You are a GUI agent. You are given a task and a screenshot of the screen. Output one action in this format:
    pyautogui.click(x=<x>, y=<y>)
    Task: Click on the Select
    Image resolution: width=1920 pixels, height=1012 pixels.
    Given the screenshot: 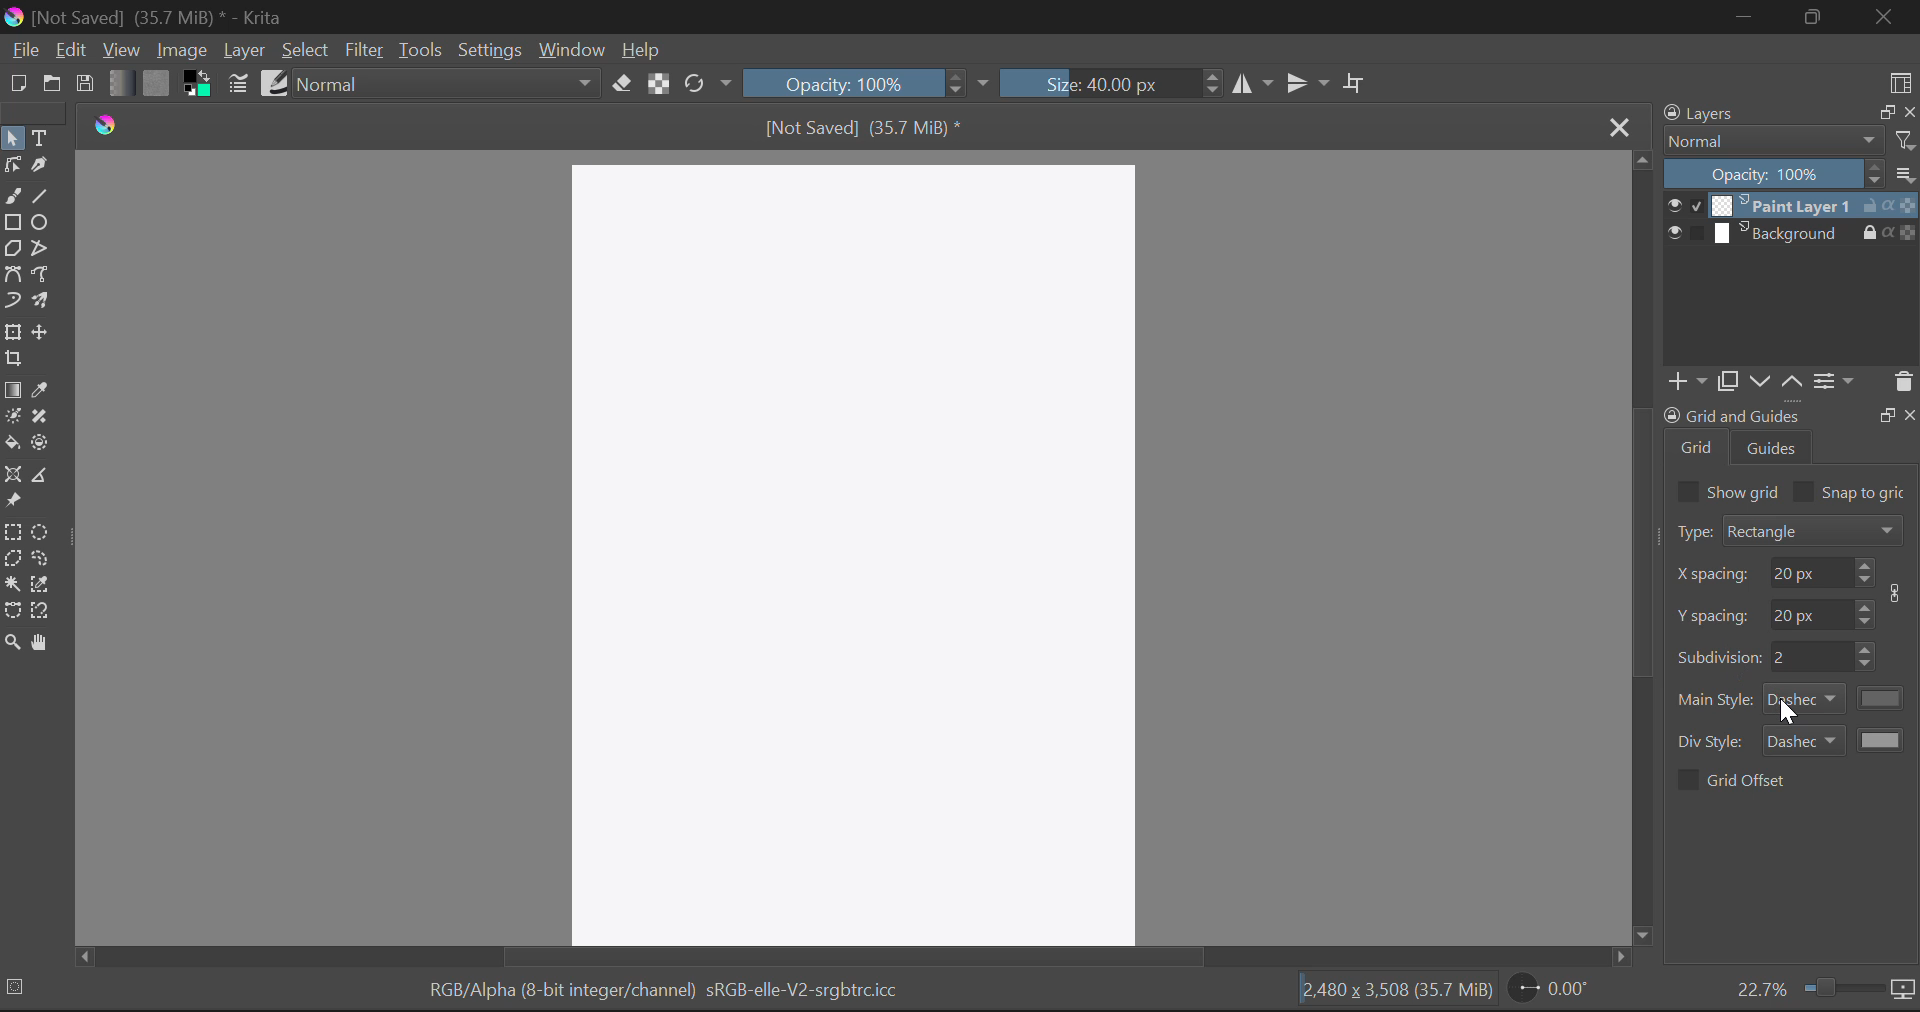 What is the action you would take?
    pyautogui.click(x=12, y=138)
    